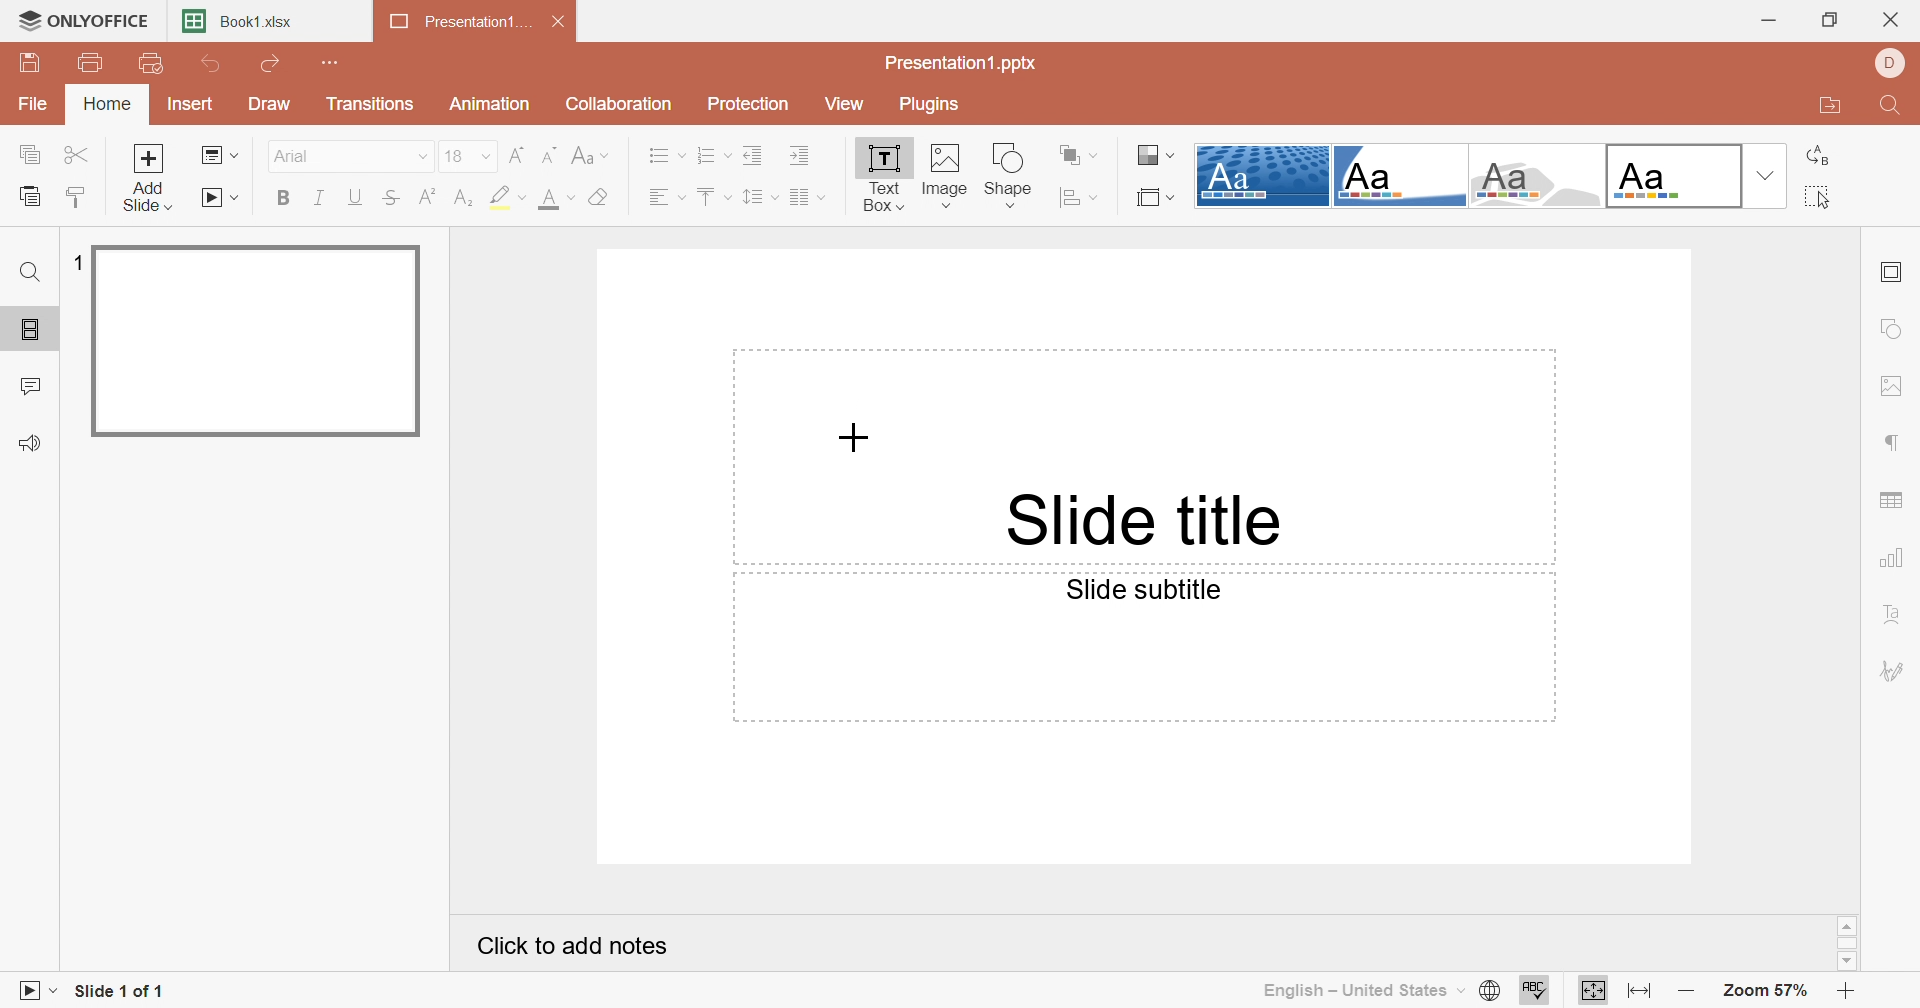 The width and height of the screenshot is (1920, 1008). Describe the element at coordinates (370, 104) in the screenshot. I see `Transitions` at that location.